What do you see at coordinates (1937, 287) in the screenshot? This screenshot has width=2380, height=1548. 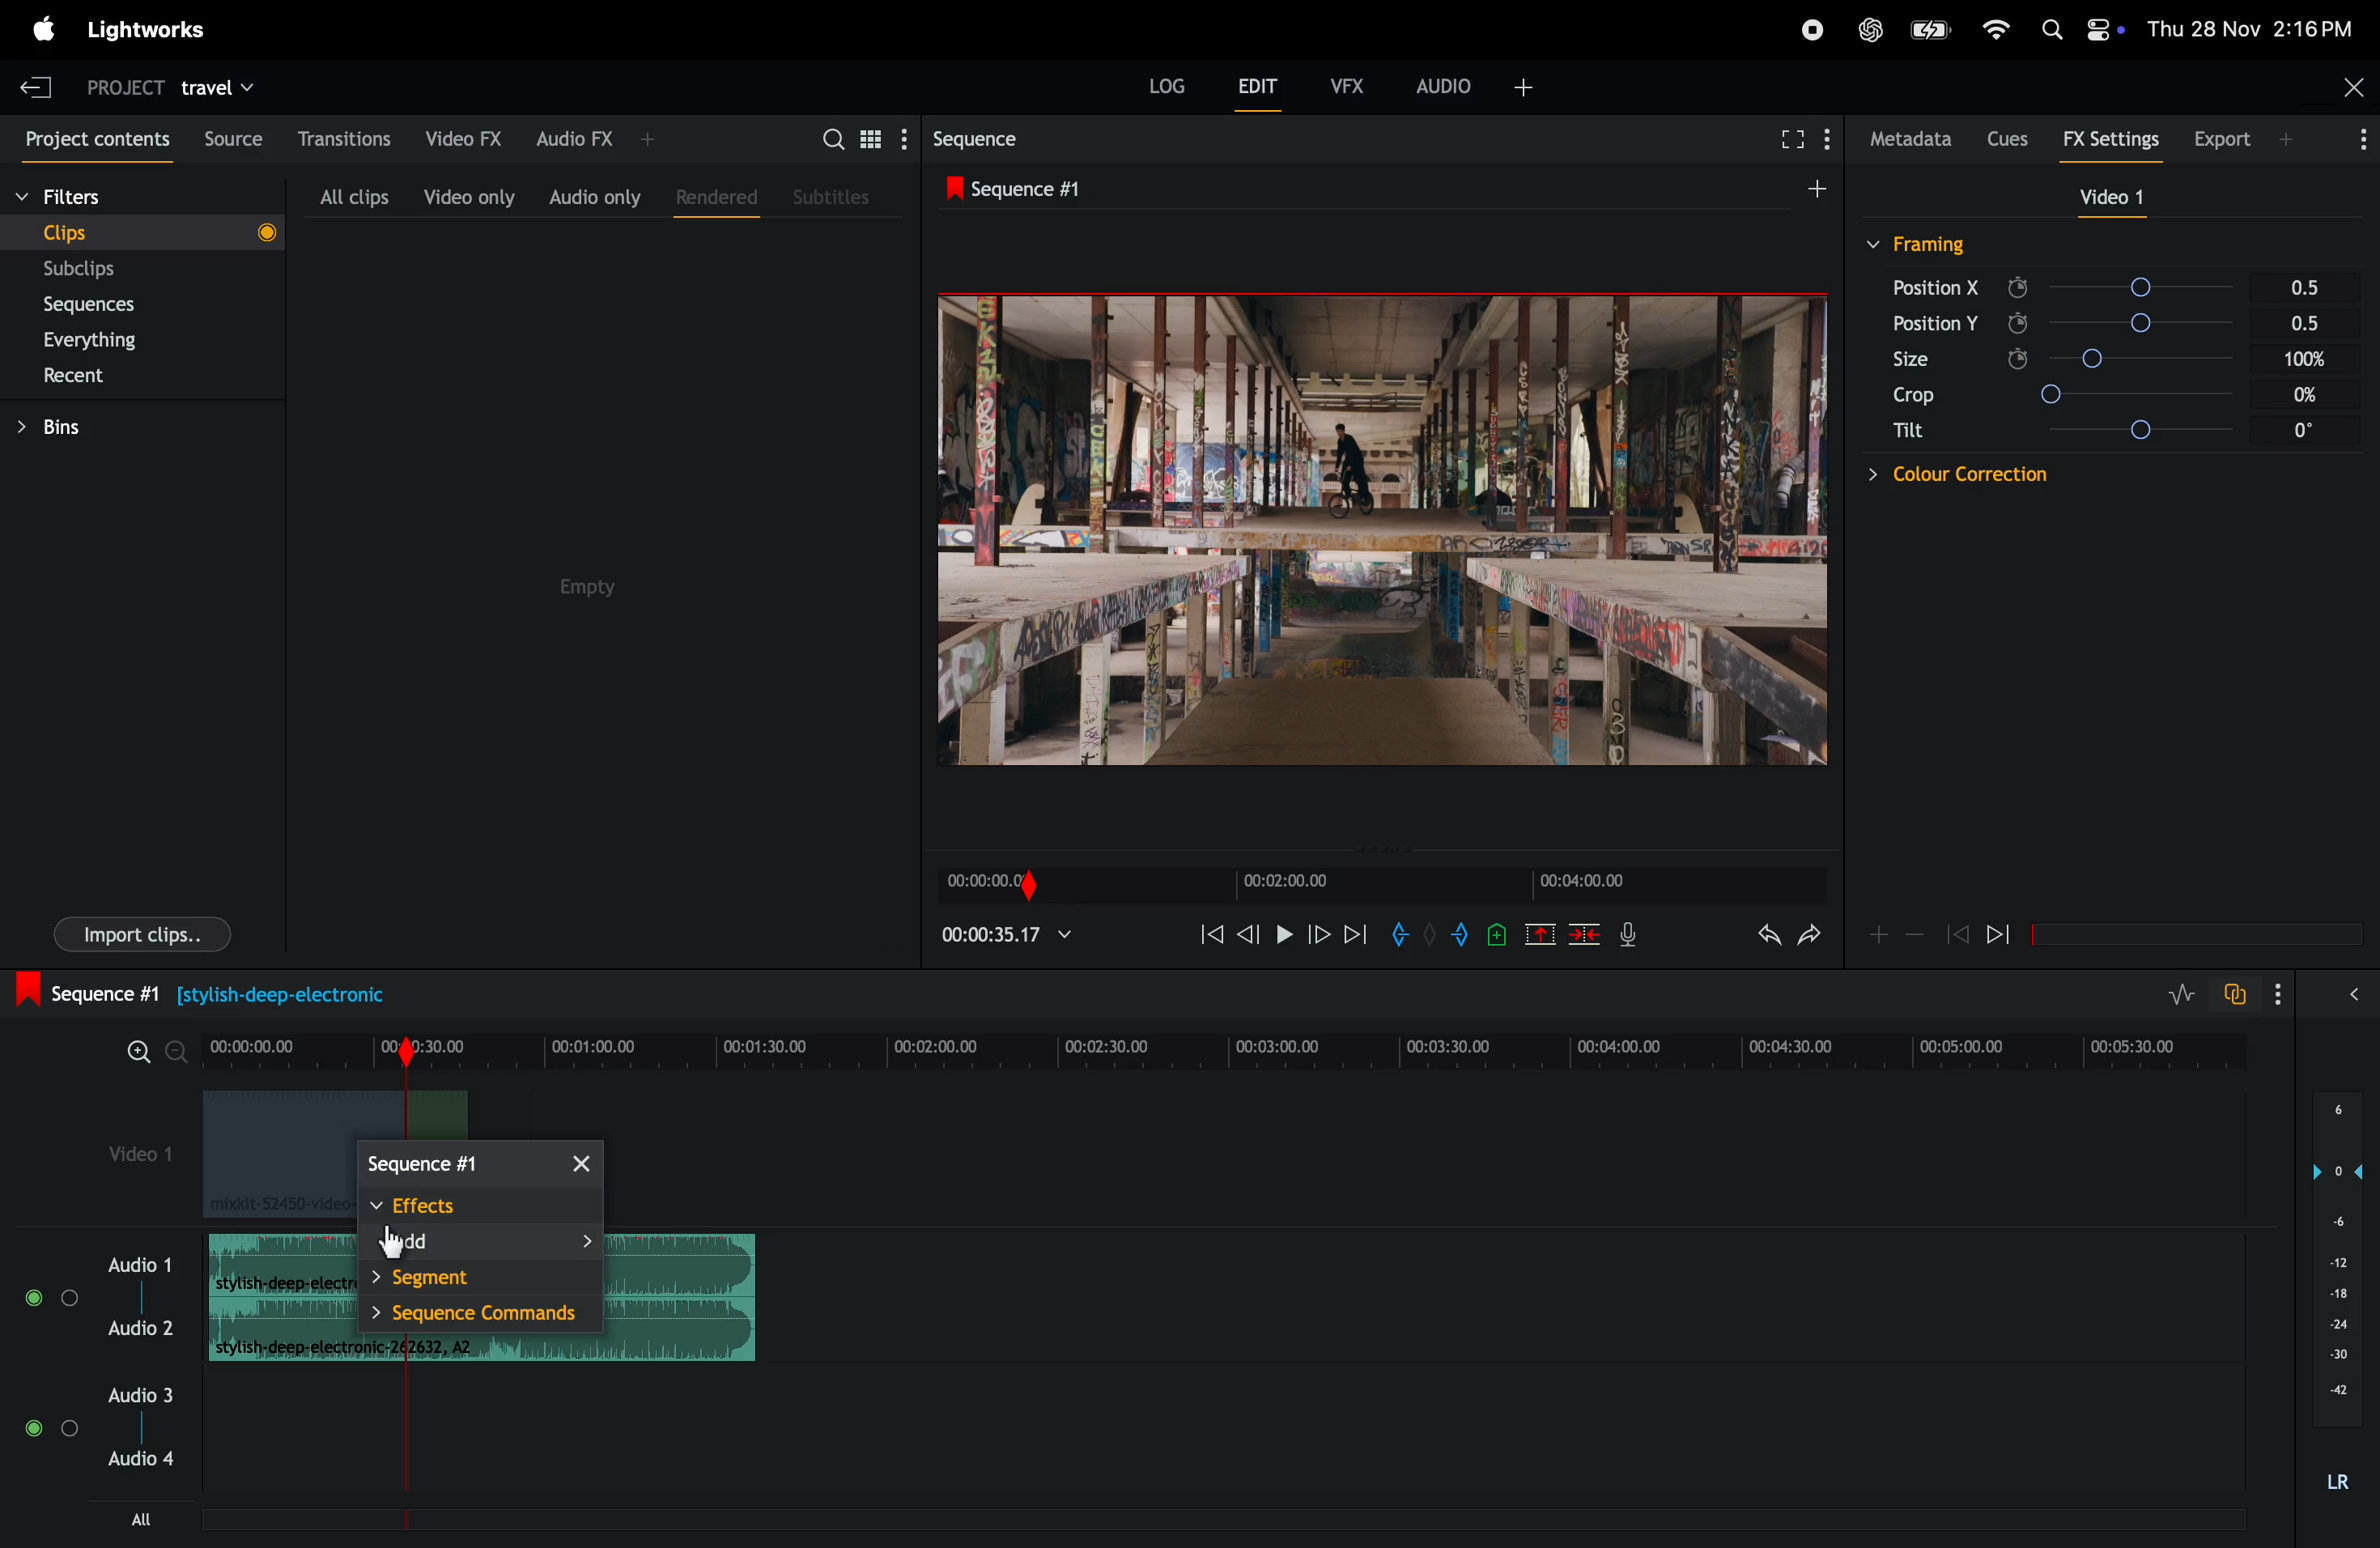 I see `position X` at bounding box center [1937, 287].